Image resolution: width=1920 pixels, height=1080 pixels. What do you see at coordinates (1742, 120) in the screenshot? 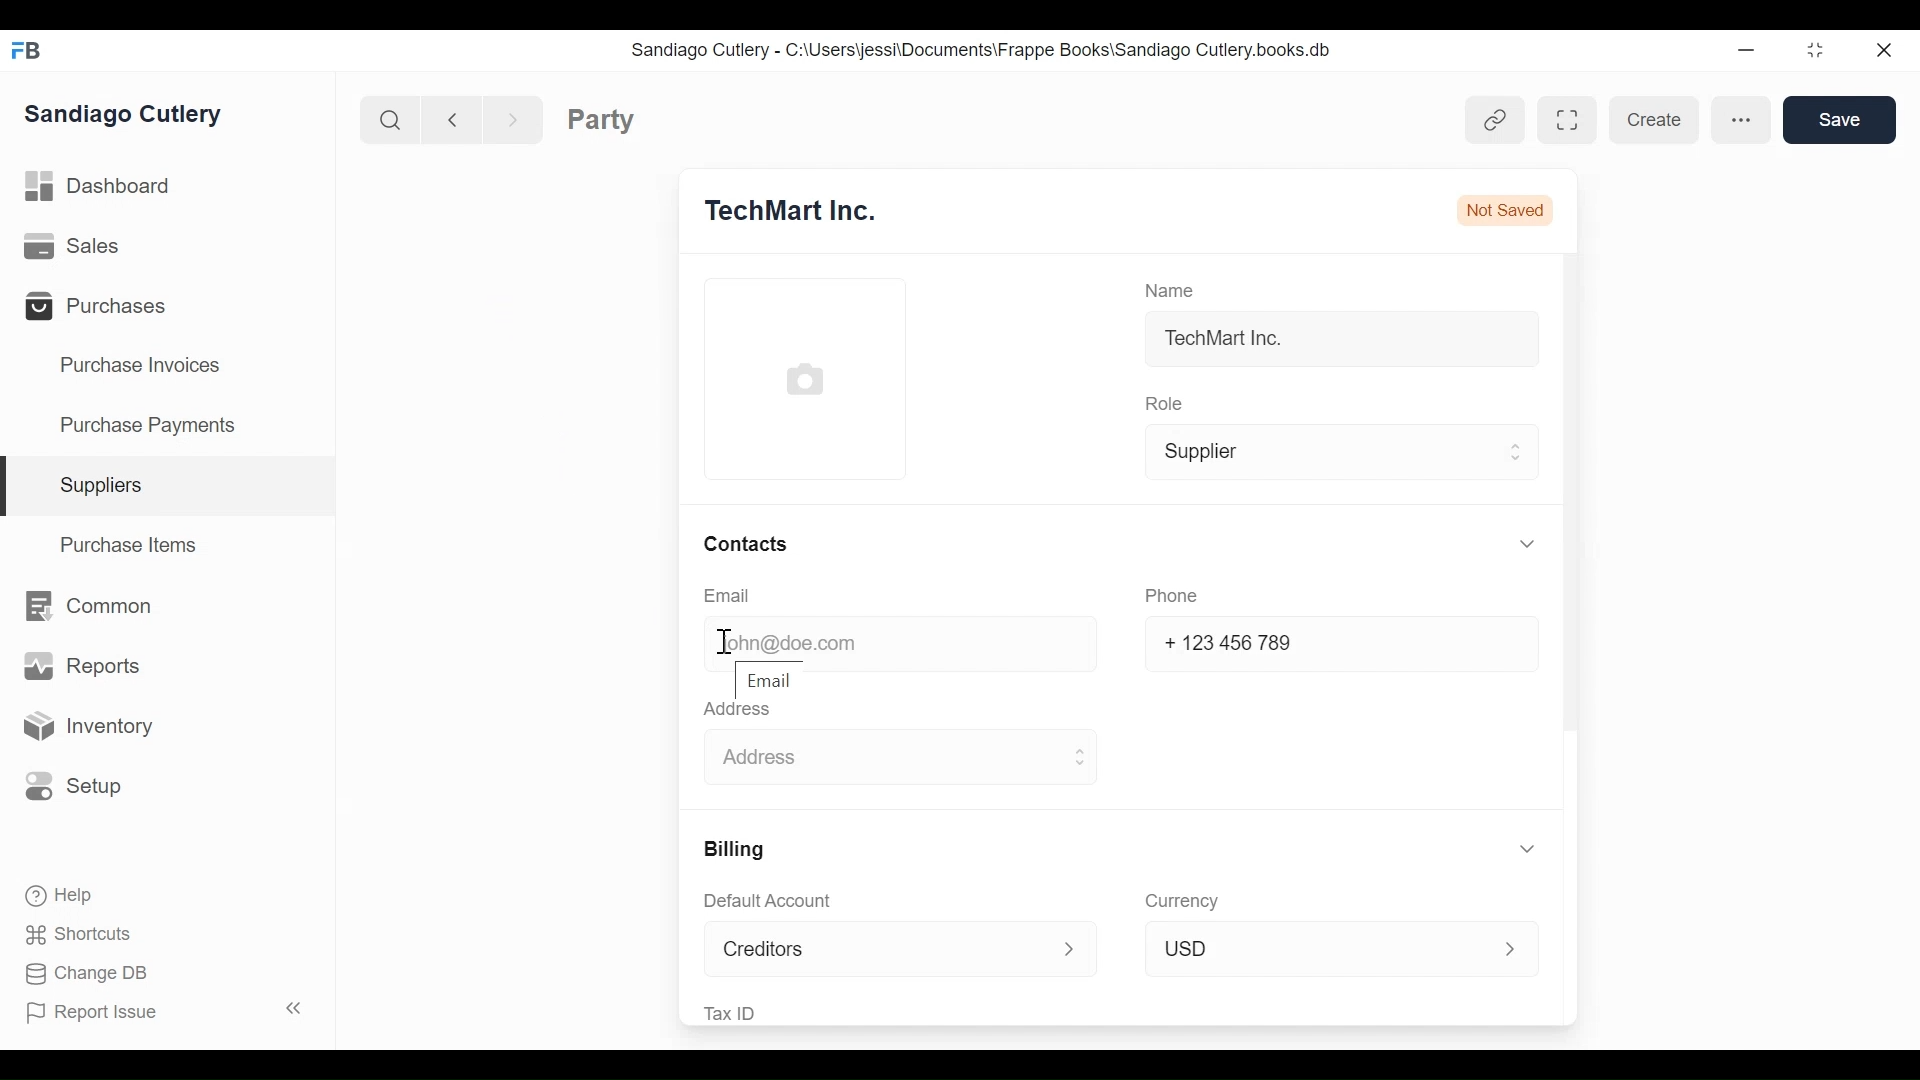
I see `more` at bounding box center [1742, 120].